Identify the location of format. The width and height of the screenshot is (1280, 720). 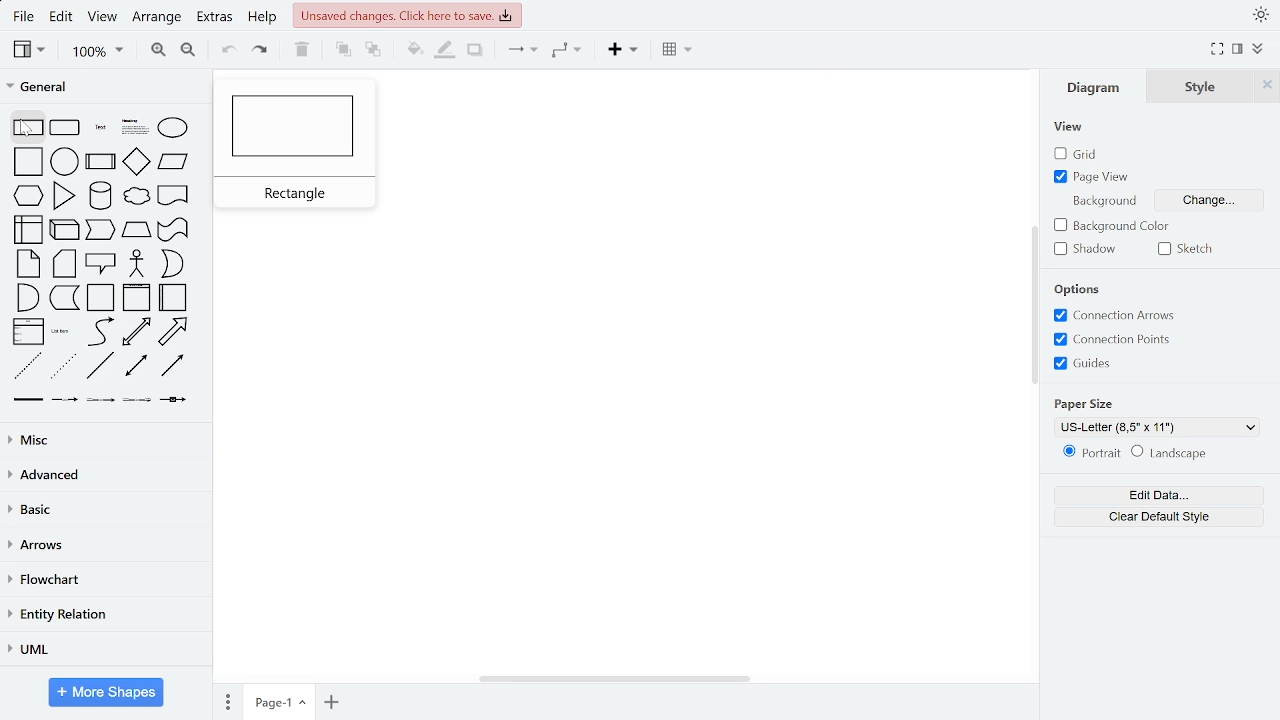
(1256, 51).